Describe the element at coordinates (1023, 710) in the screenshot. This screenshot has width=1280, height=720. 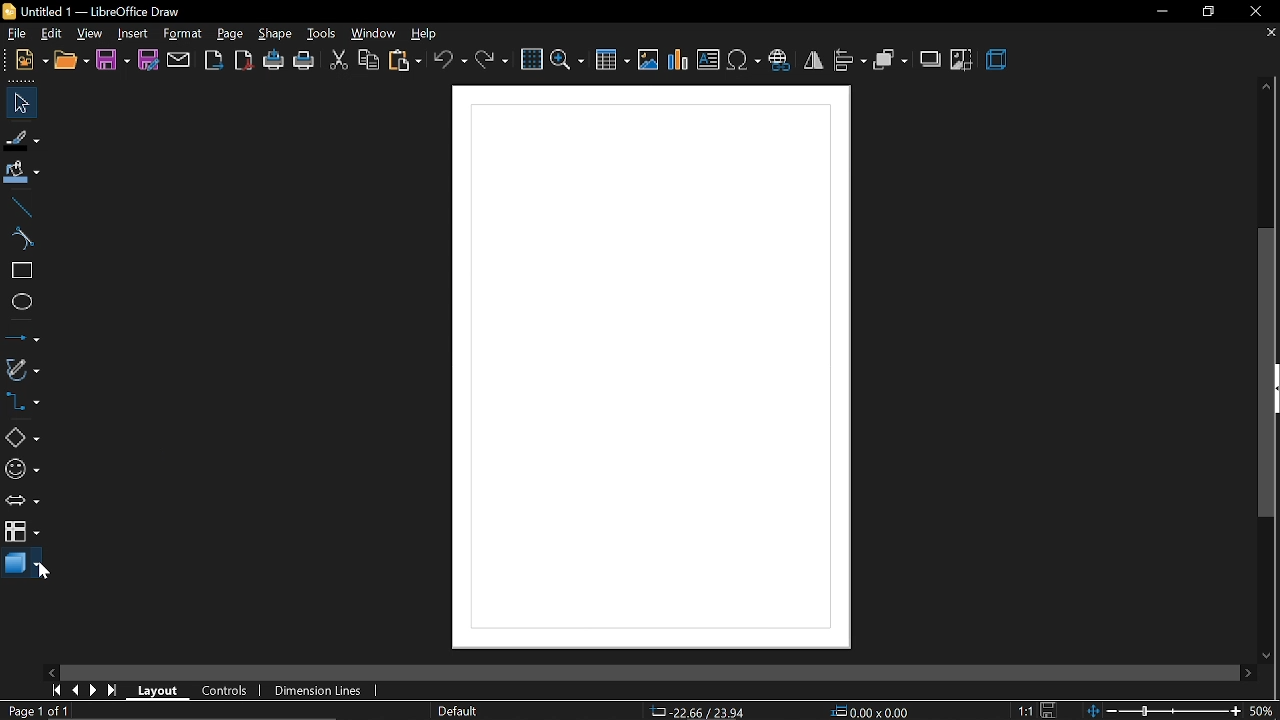
I see `1:1` at that location.